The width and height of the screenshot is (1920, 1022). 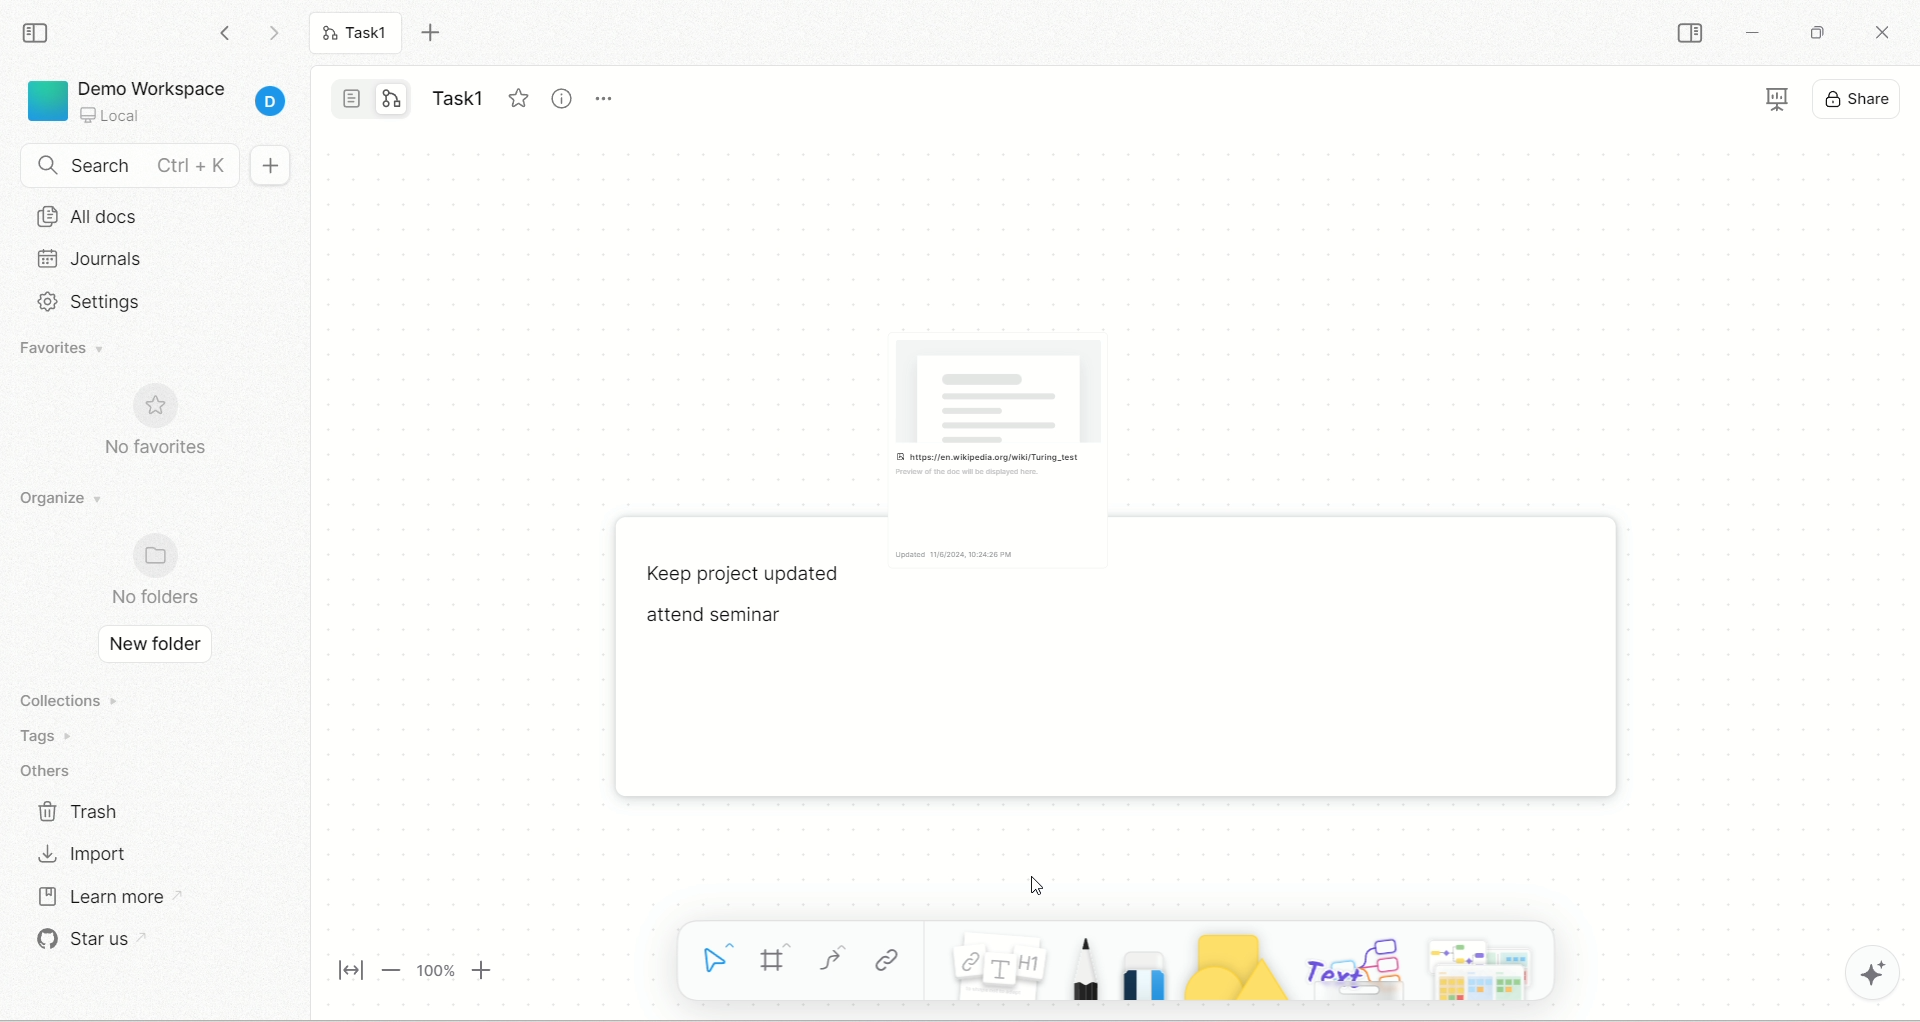 I want to click on frame, so click(x=775, y=959).